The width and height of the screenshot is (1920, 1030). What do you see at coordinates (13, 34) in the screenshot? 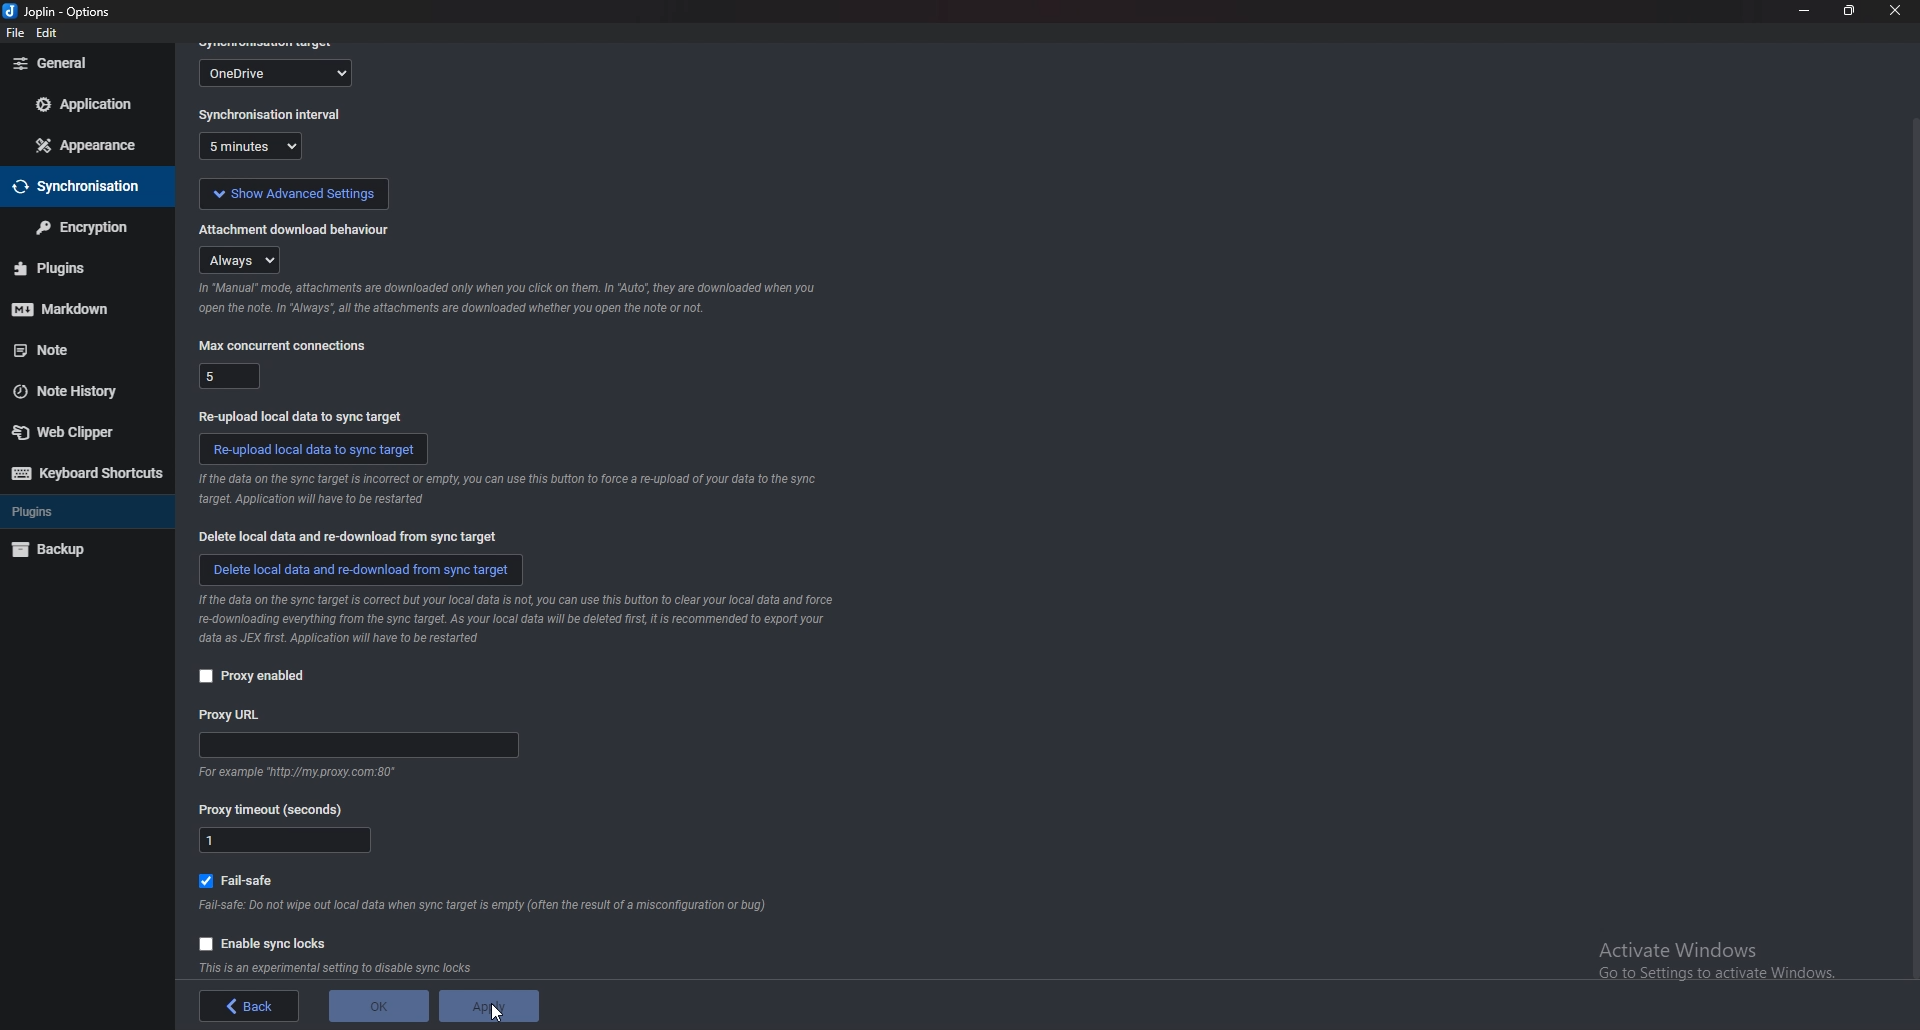
I see `file` at bounding box center [13, 34].